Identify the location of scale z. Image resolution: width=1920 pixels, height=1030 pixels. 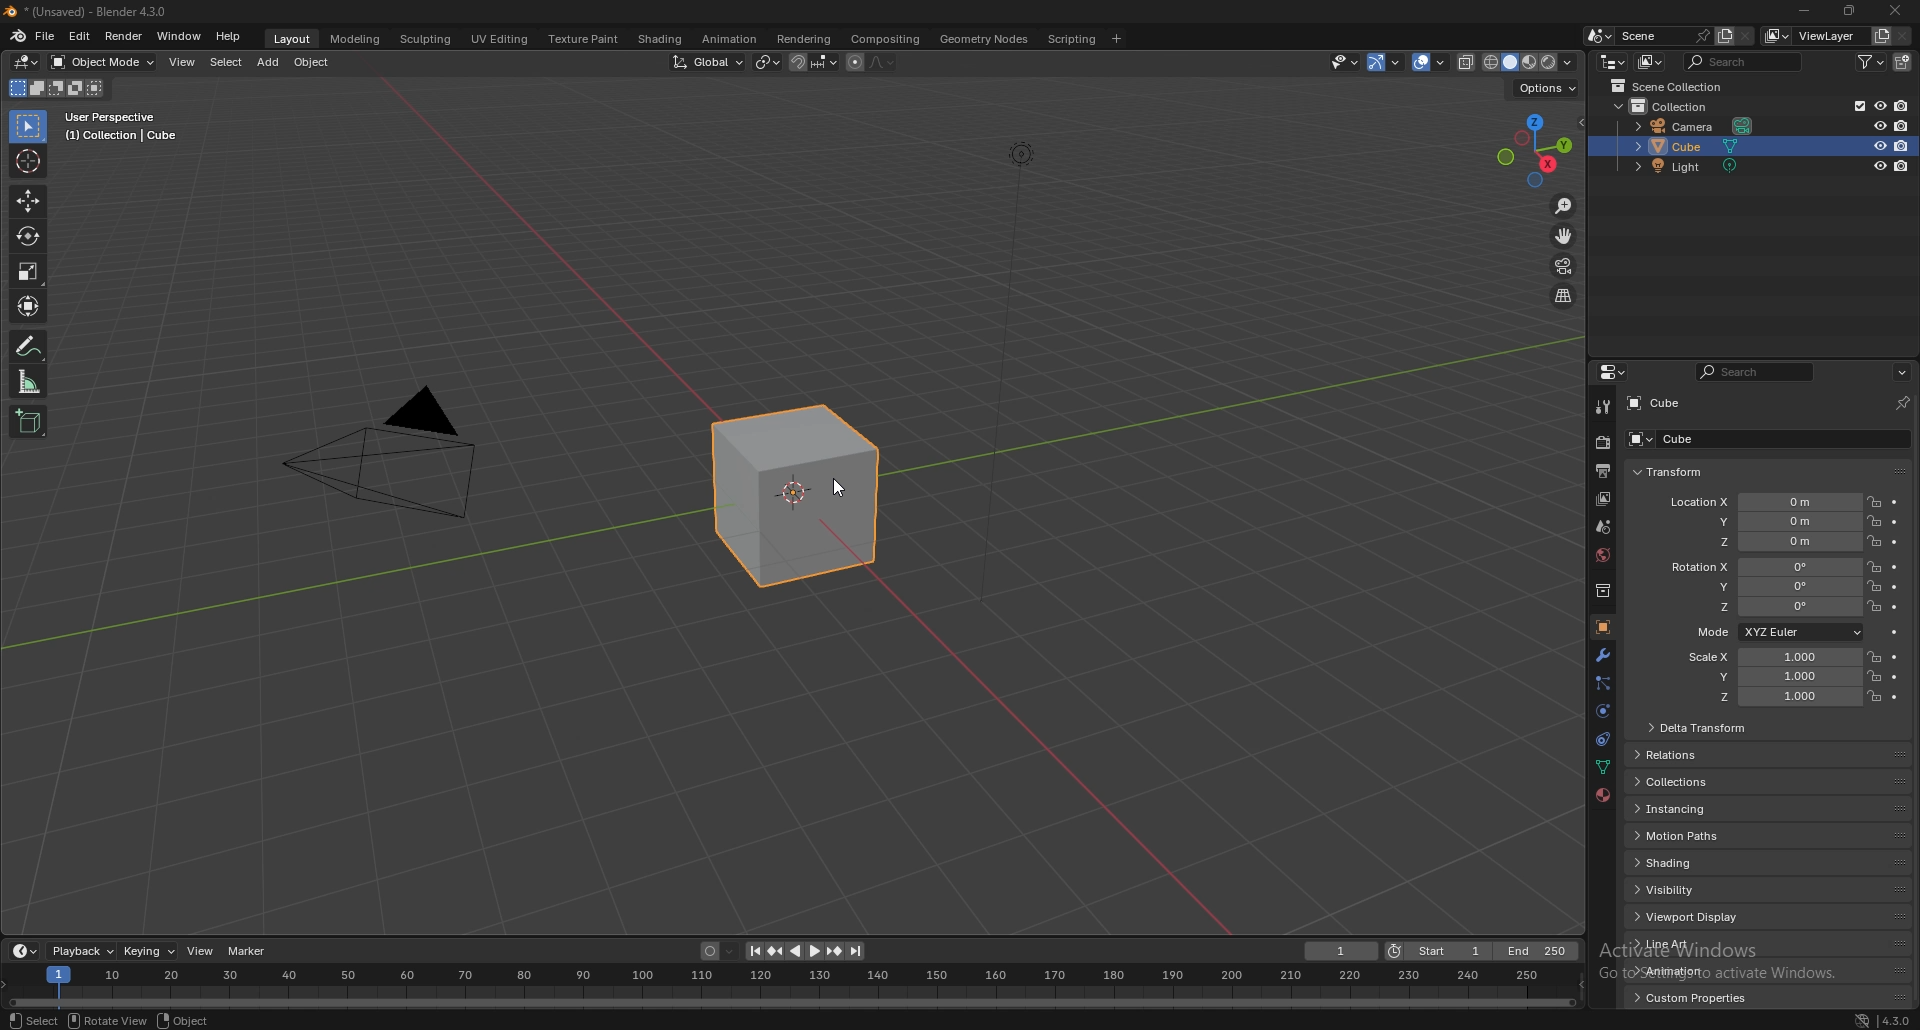
(1771, 696).